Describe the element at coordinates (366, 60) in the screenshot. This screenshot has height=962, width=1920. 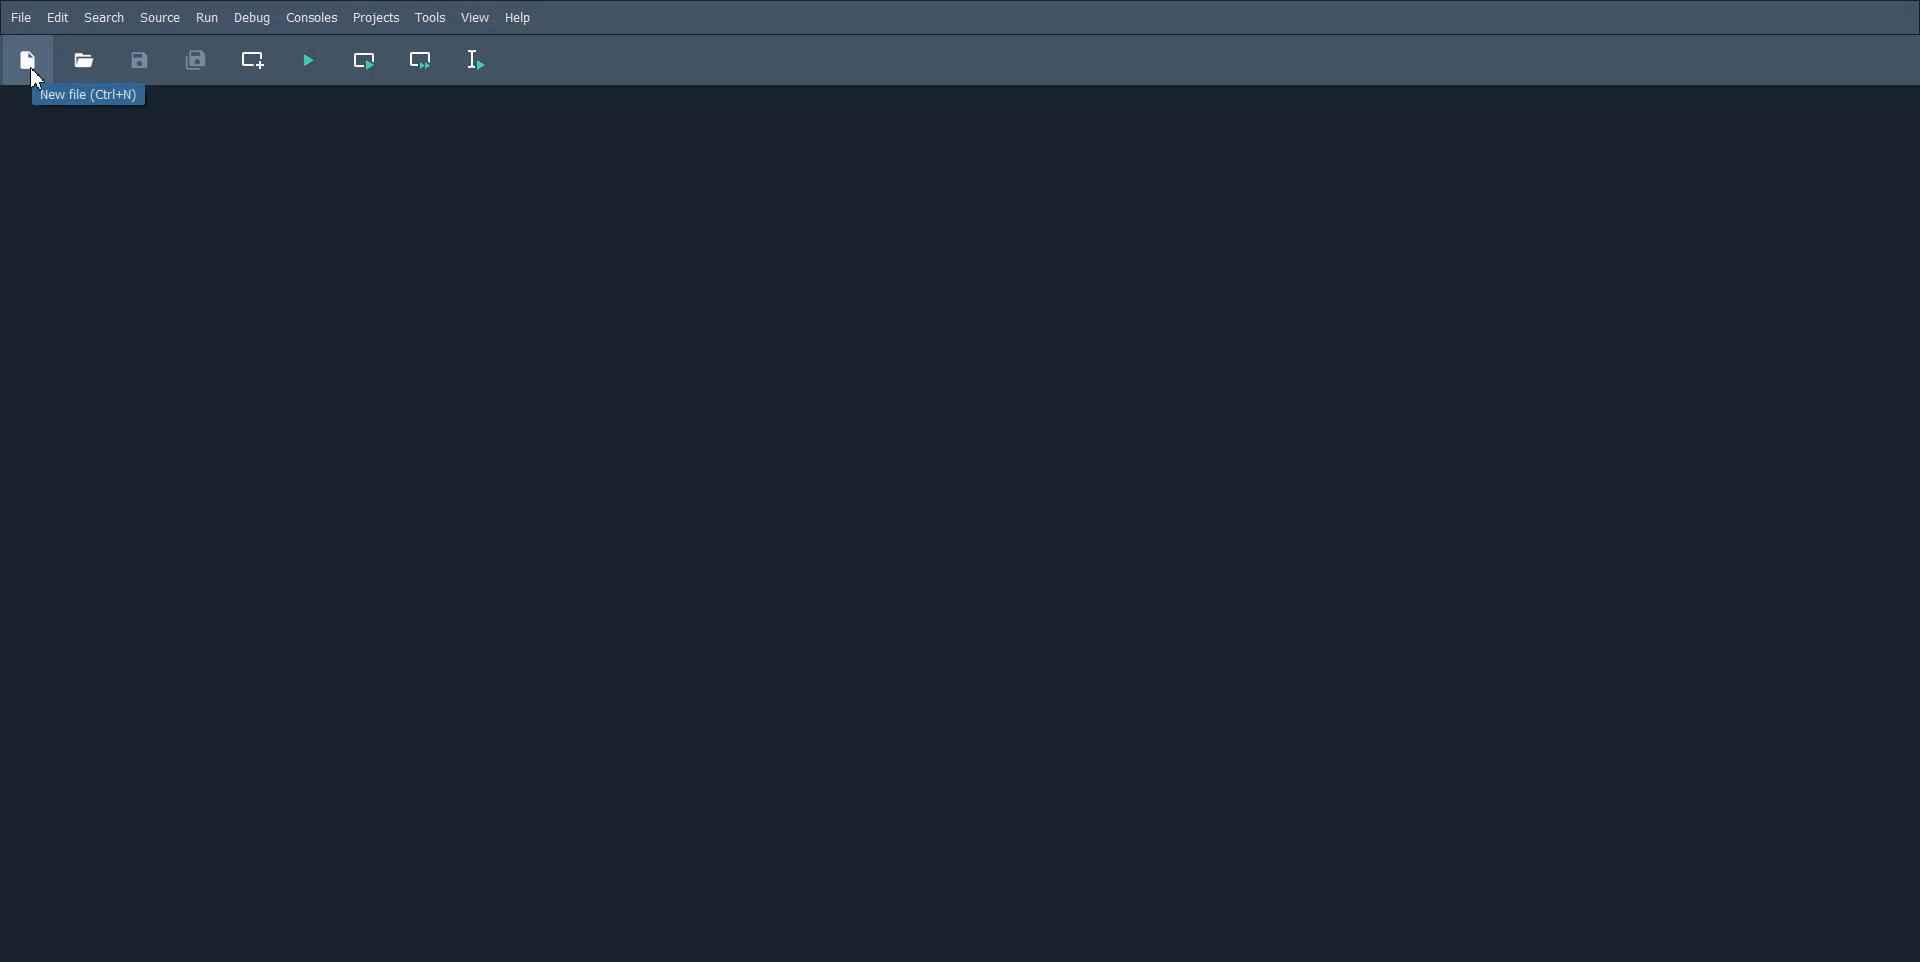
I see `Run Current cell` at that location.